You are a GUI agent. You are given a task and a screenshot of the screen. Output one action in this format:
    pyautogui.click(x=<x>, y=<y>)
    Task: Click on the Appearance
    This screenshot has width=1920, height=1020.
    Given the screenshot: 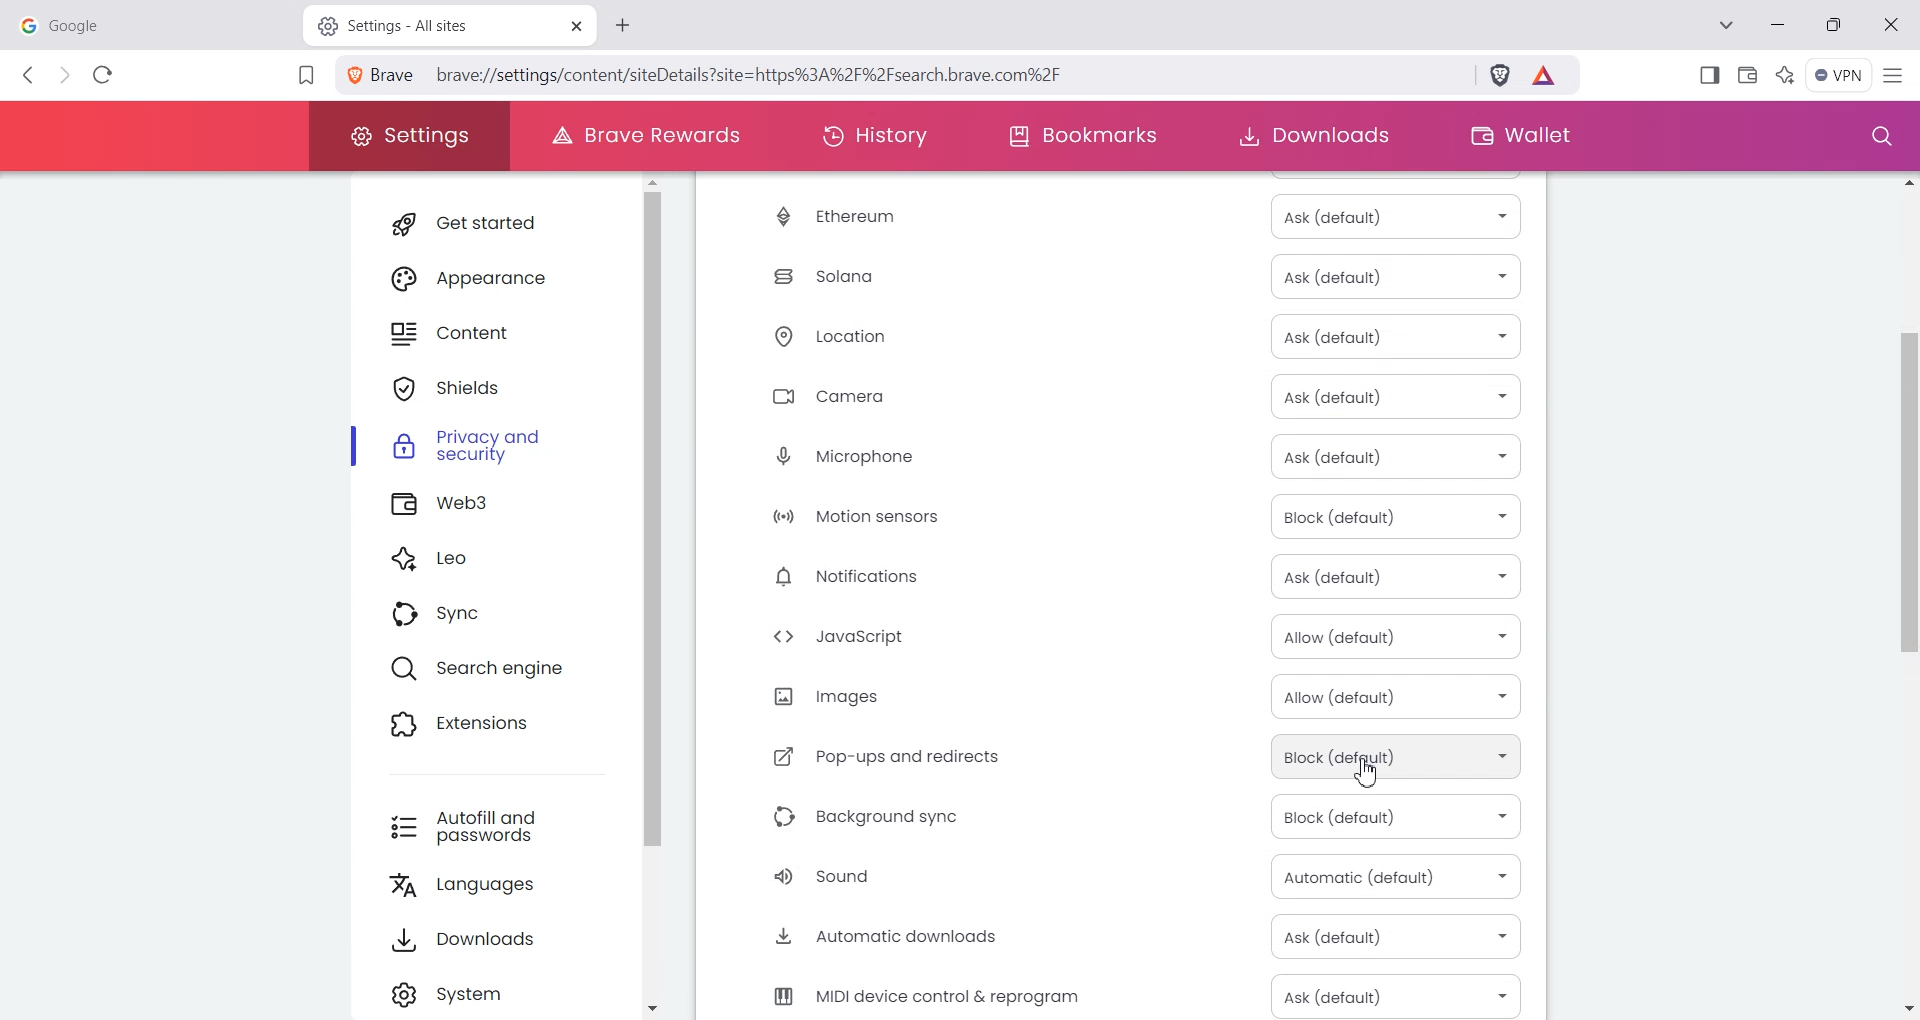 What is the action you would take?
    pyautogui.click(x=493, y=276)
    